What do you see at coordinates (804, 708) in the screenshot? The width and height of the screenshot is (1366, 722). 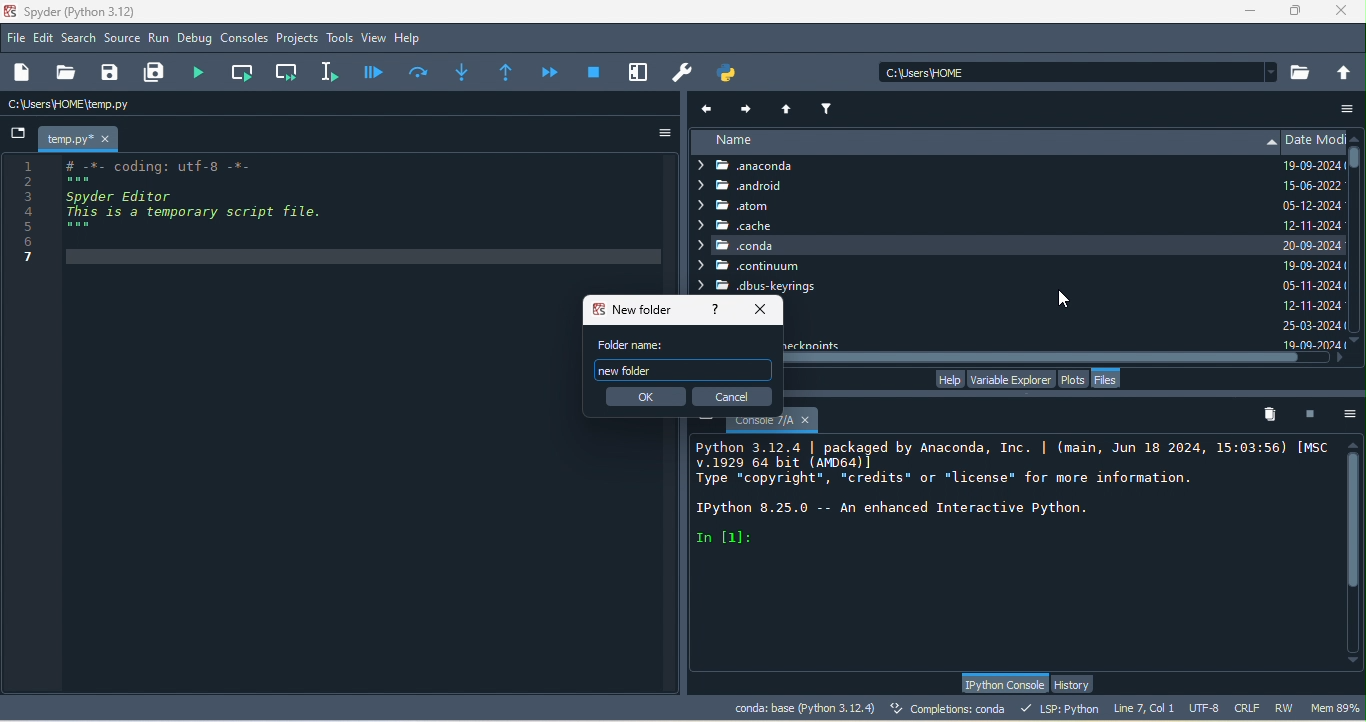 I see `conda base` at bounding box center [804, 708].